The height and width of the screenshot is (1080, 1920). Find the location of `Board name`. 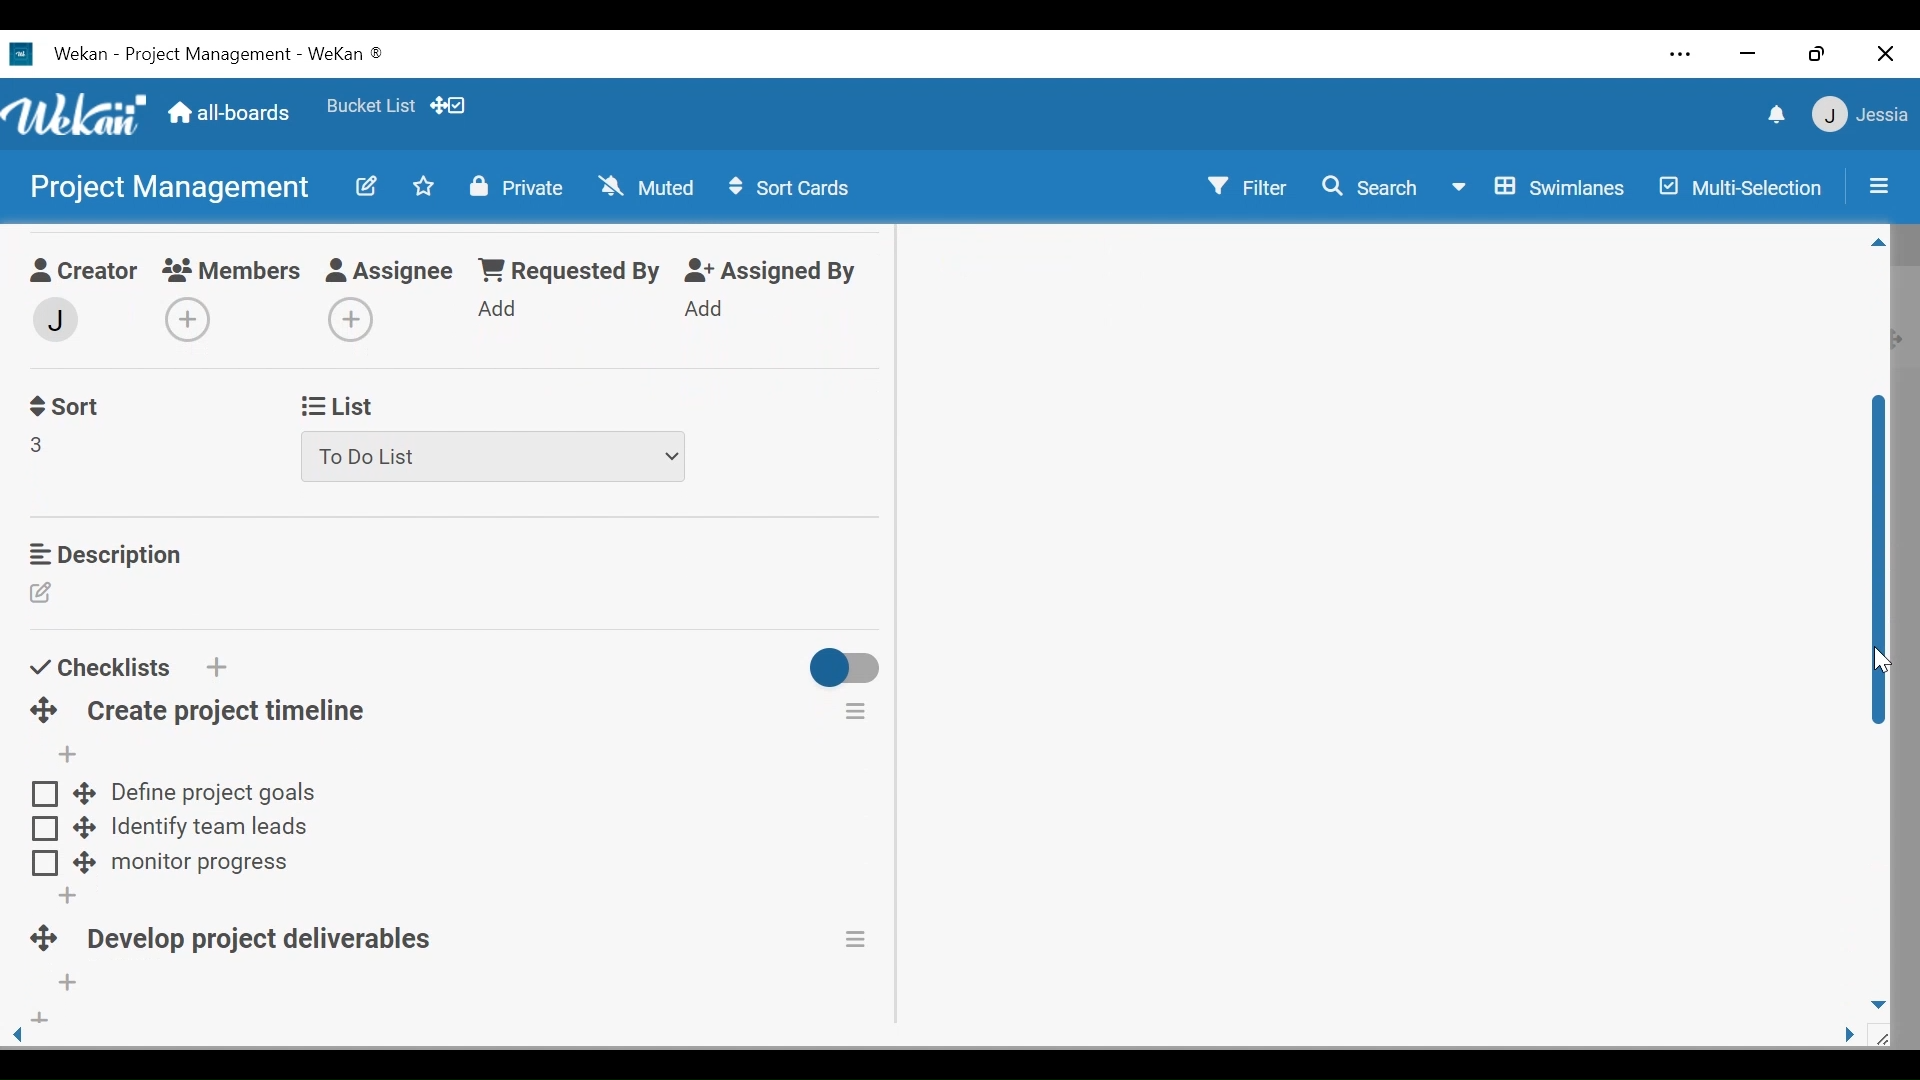

Board name is located at coordinates (167, 186).